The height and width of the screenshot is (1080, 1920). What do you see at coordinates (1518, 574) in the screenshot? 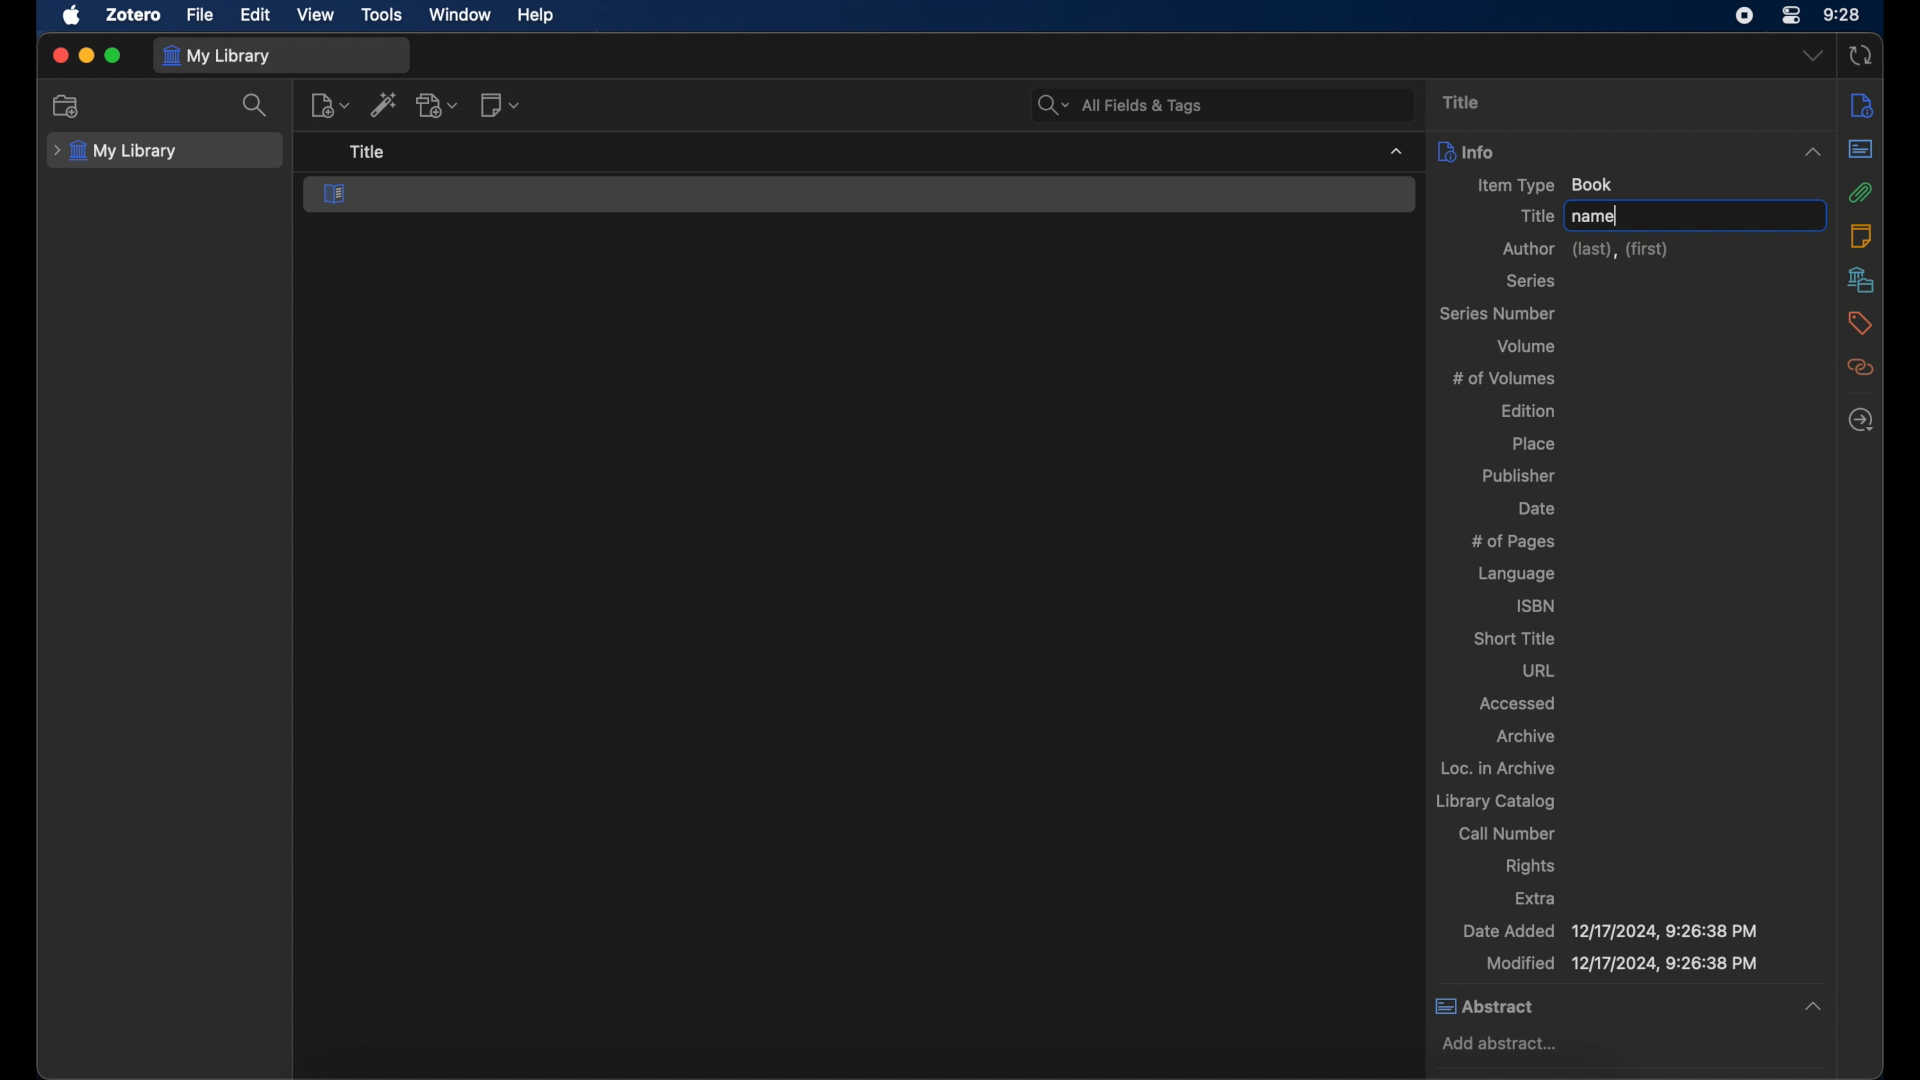
I see `language` at bounding box center [1518, 574].